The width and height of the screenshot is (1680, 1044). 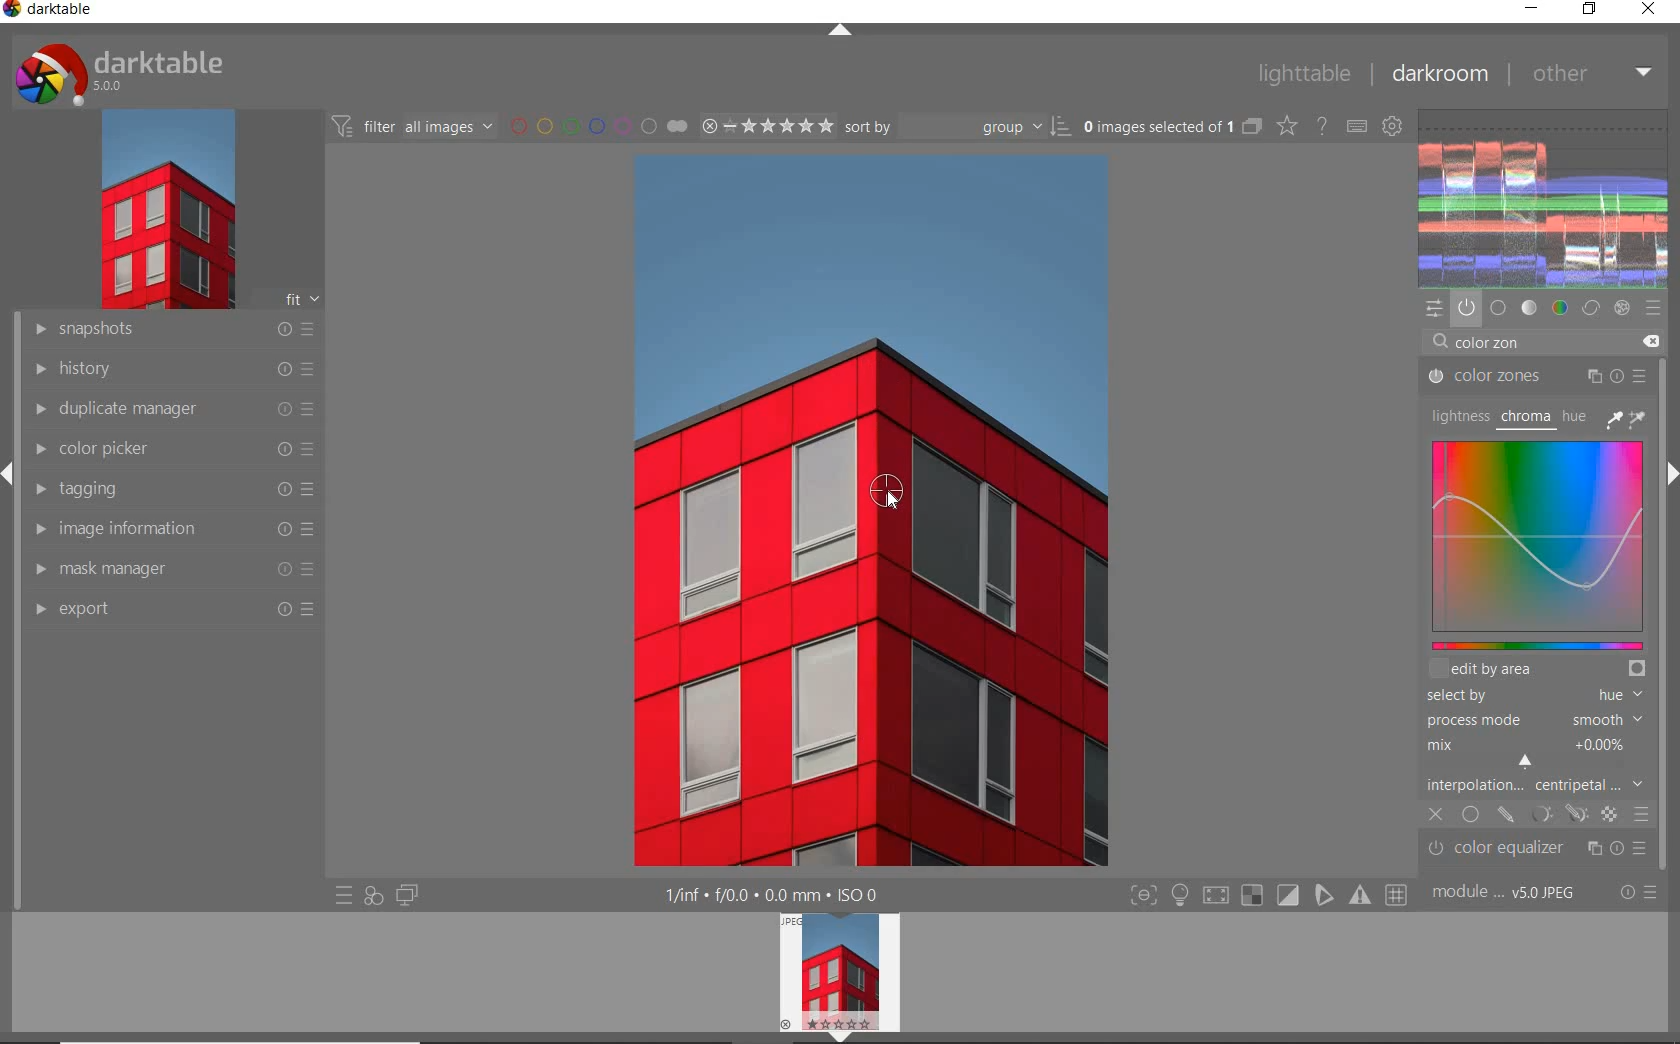 I want to click on color, so click(x=1559, y=308).